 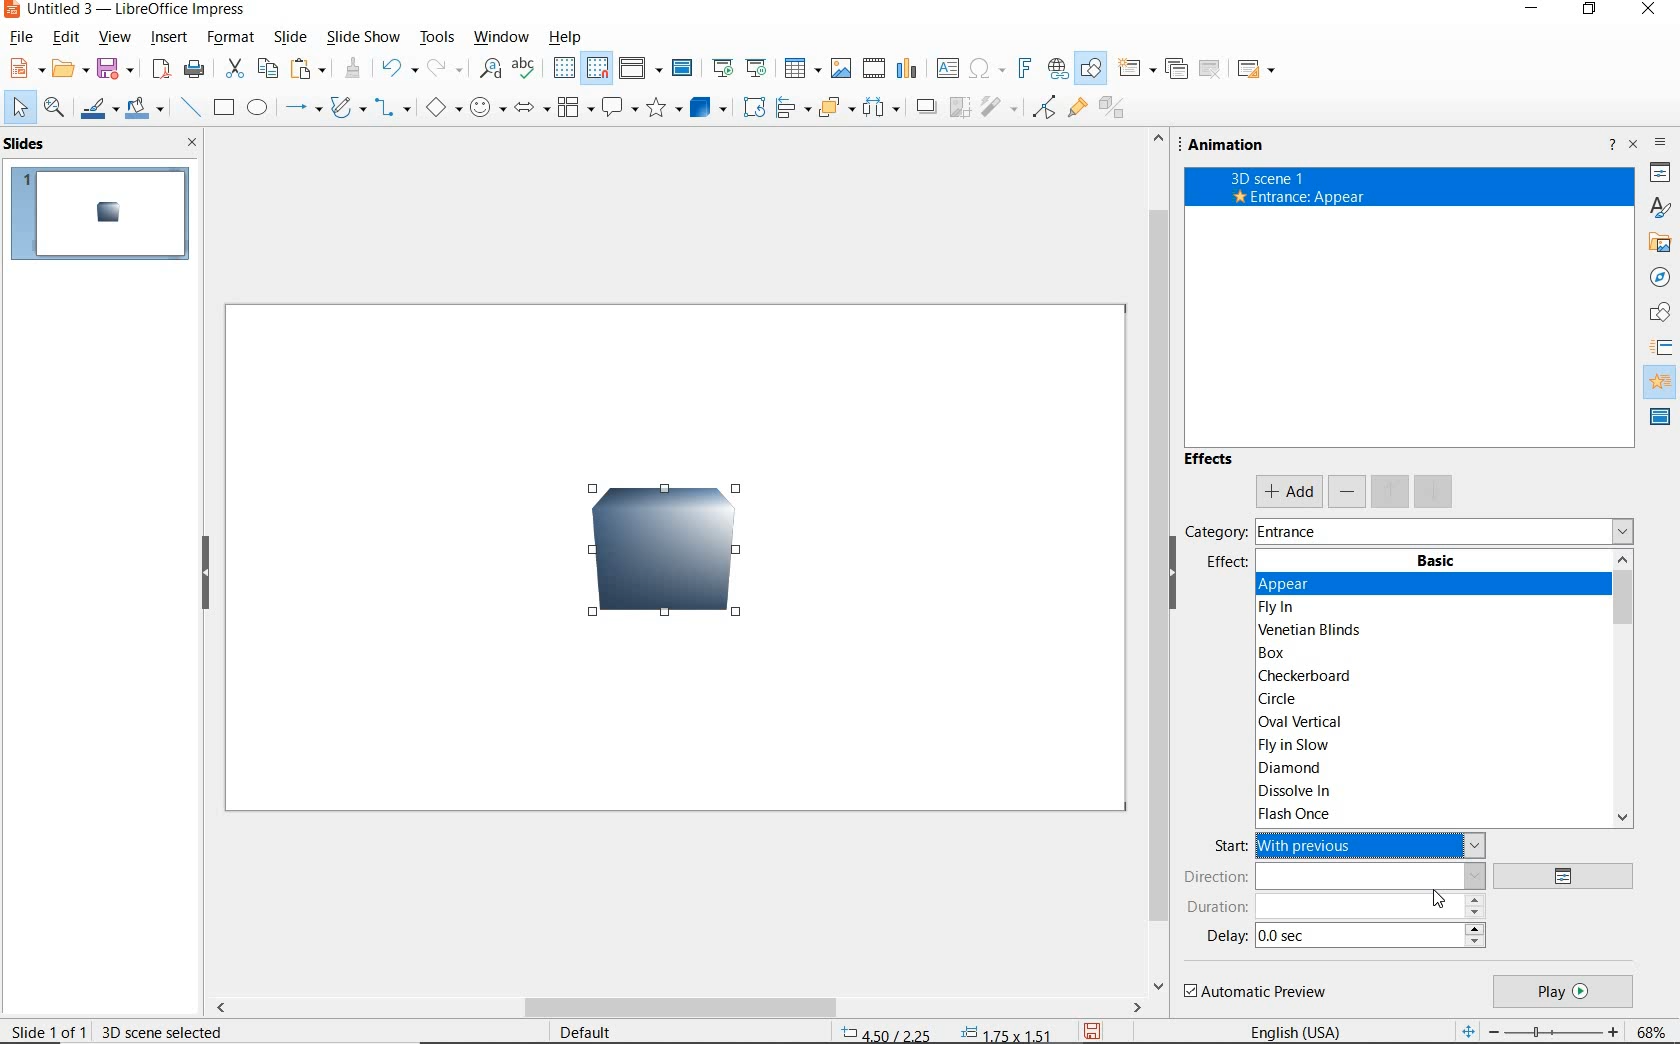 I want to click on paste, so click(x=309, y=67).